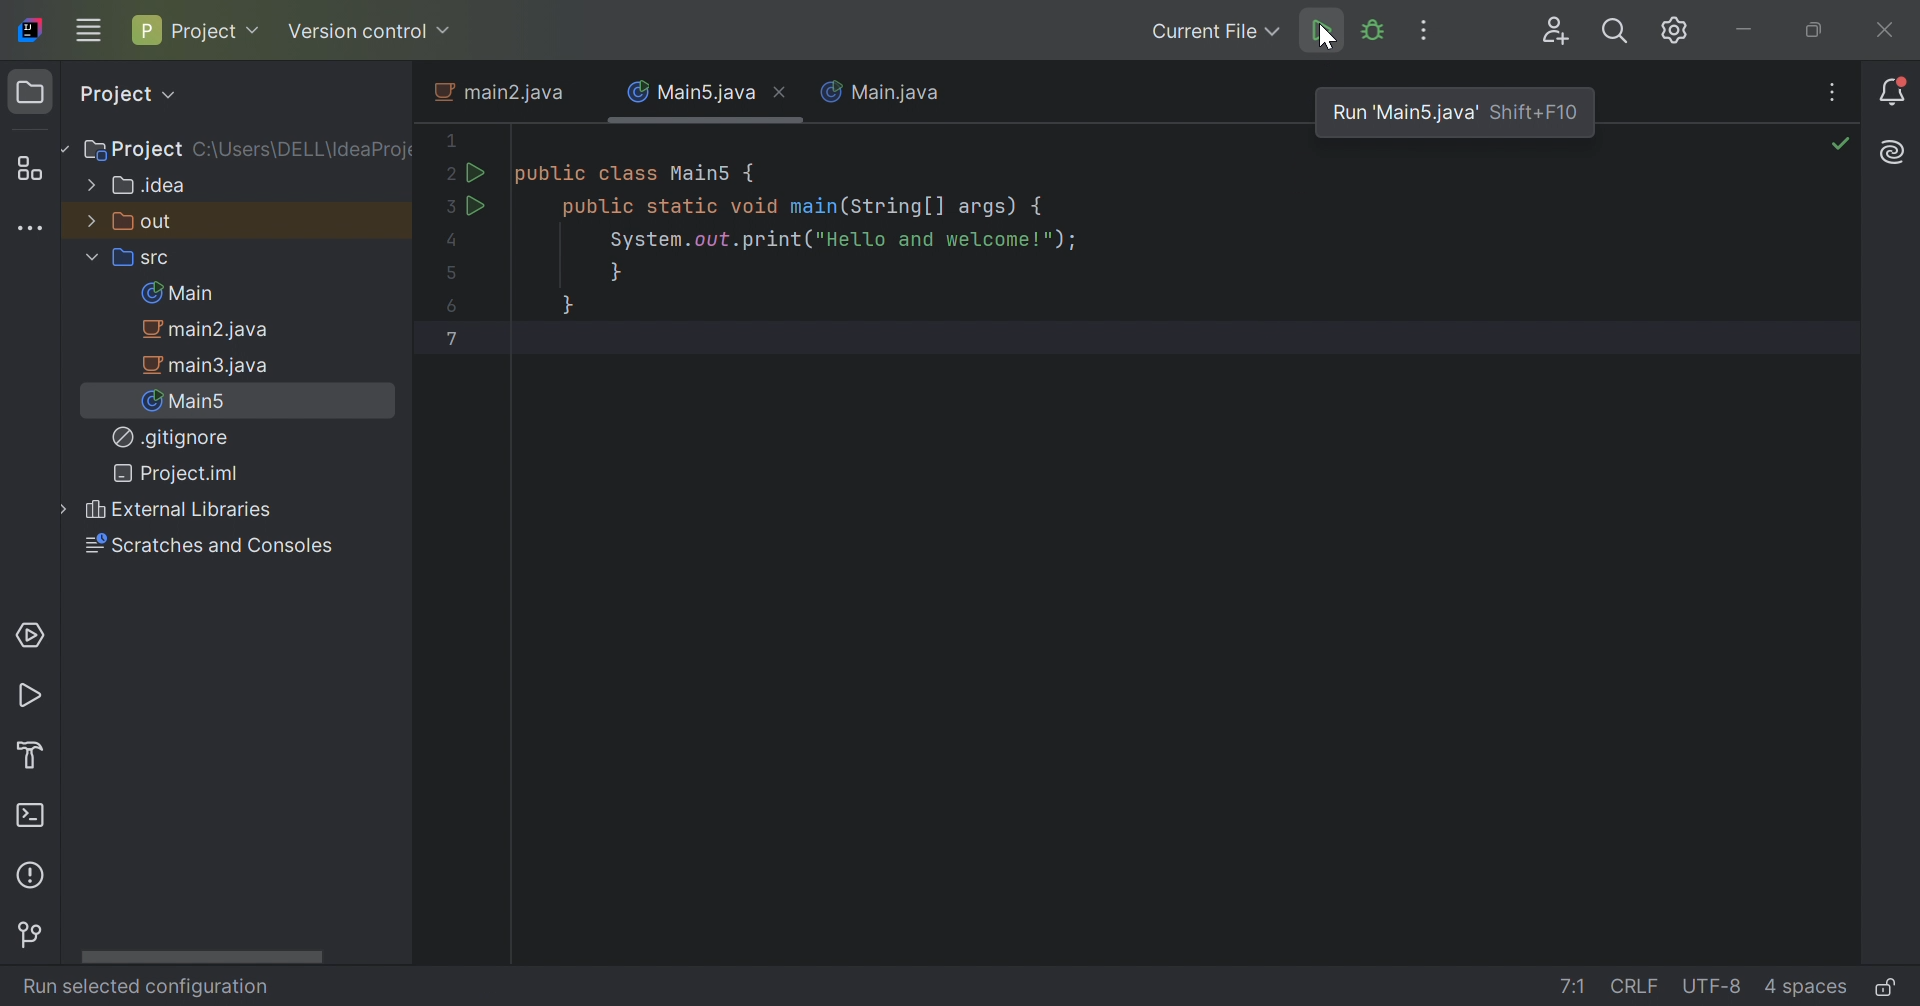 This screenshot has height=1006, width=1920. I want to click on main3.java, so click(210, 367).